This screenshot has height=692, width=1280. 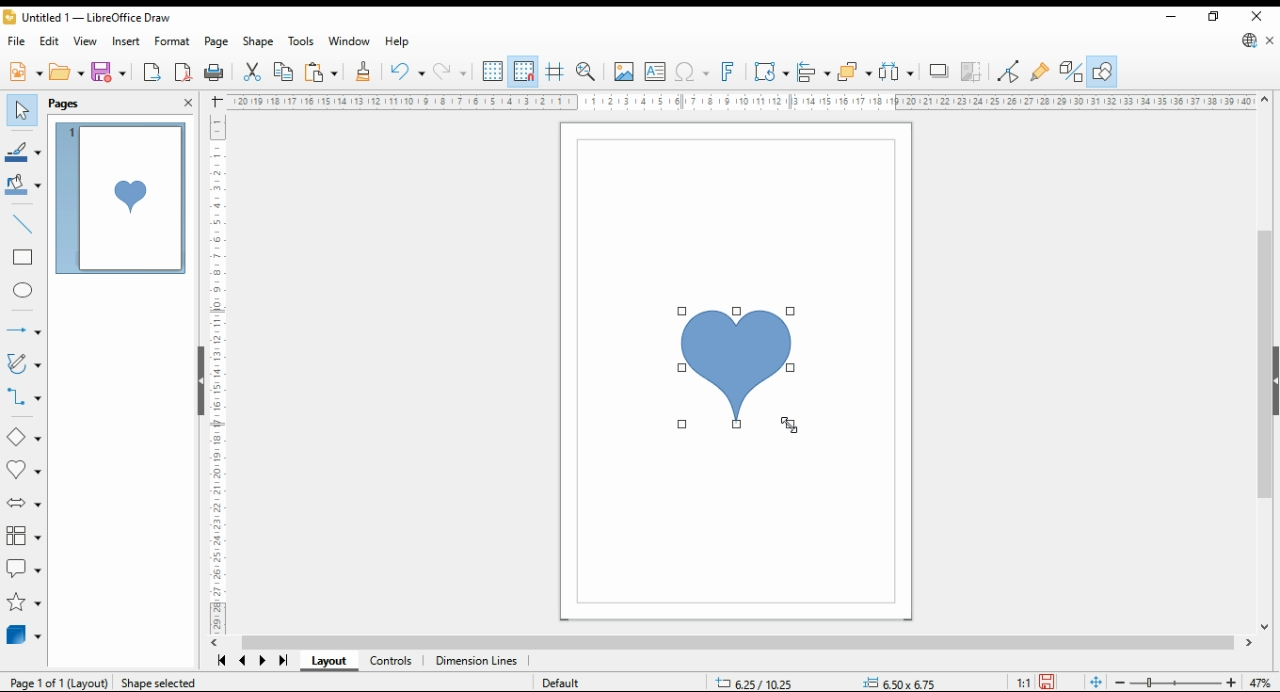 What do you see at coordinates (302, 41) in the screenshot?
I see `tools` at bounding box center [302, 41].